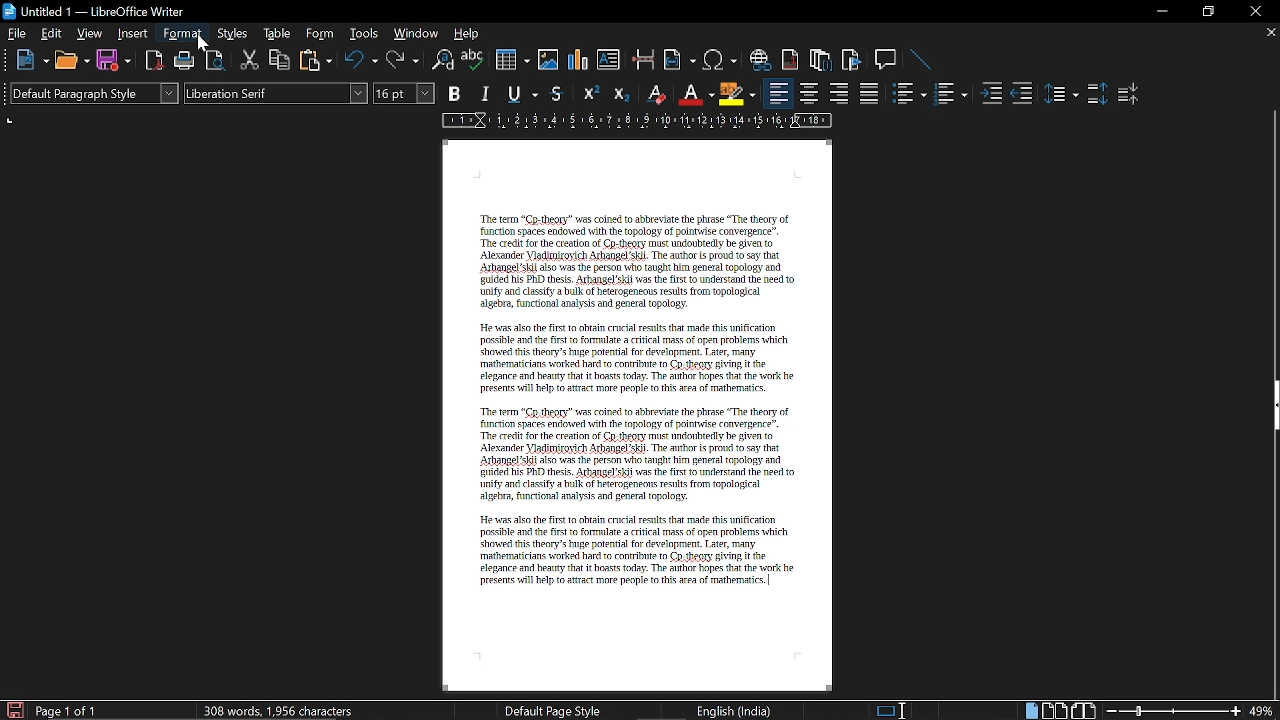 The width and height of the screenshot is (1280, 720). What do you see at coordinates (415, 33) in the screenshot?
I see `Window` at bounding box center [415, 33].